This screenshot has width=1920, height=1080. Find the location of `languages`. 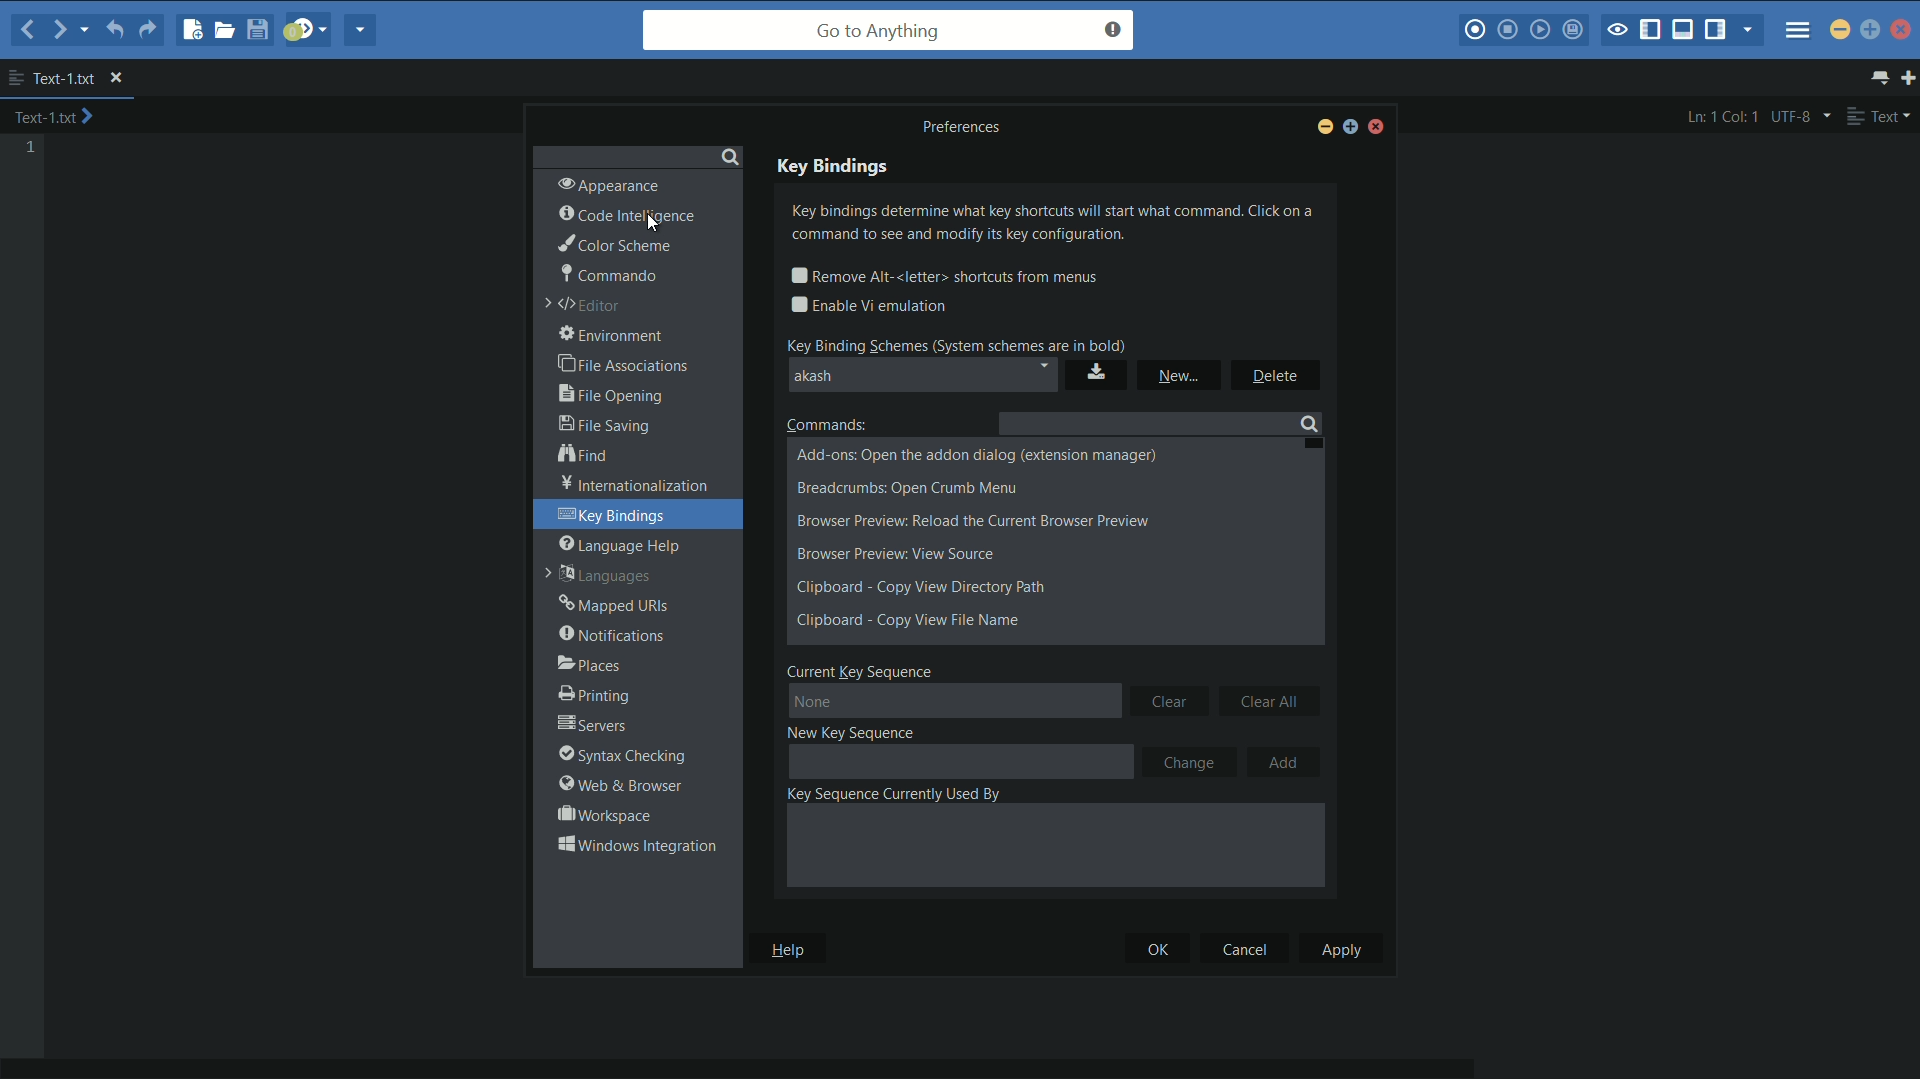

languages is located at coordinates (601, 577).